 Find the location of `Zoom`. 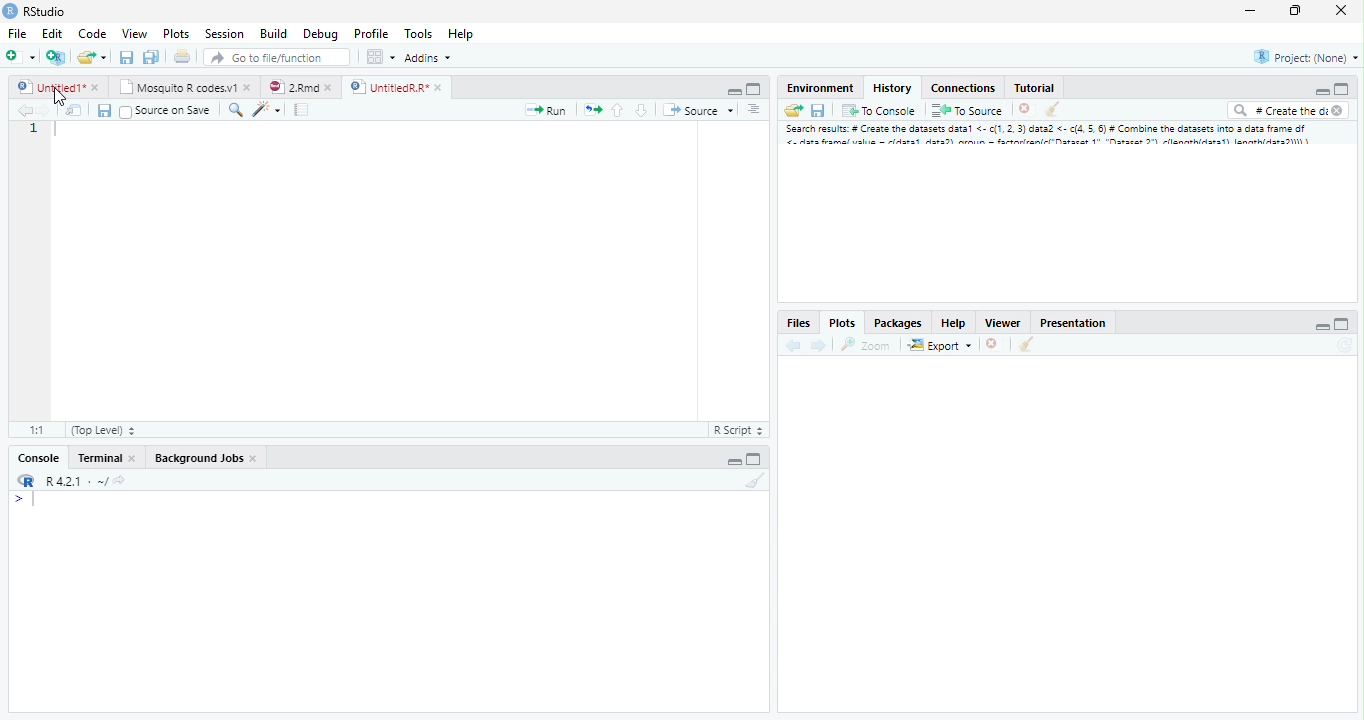

Zoom is located at coordinates (235, 112).